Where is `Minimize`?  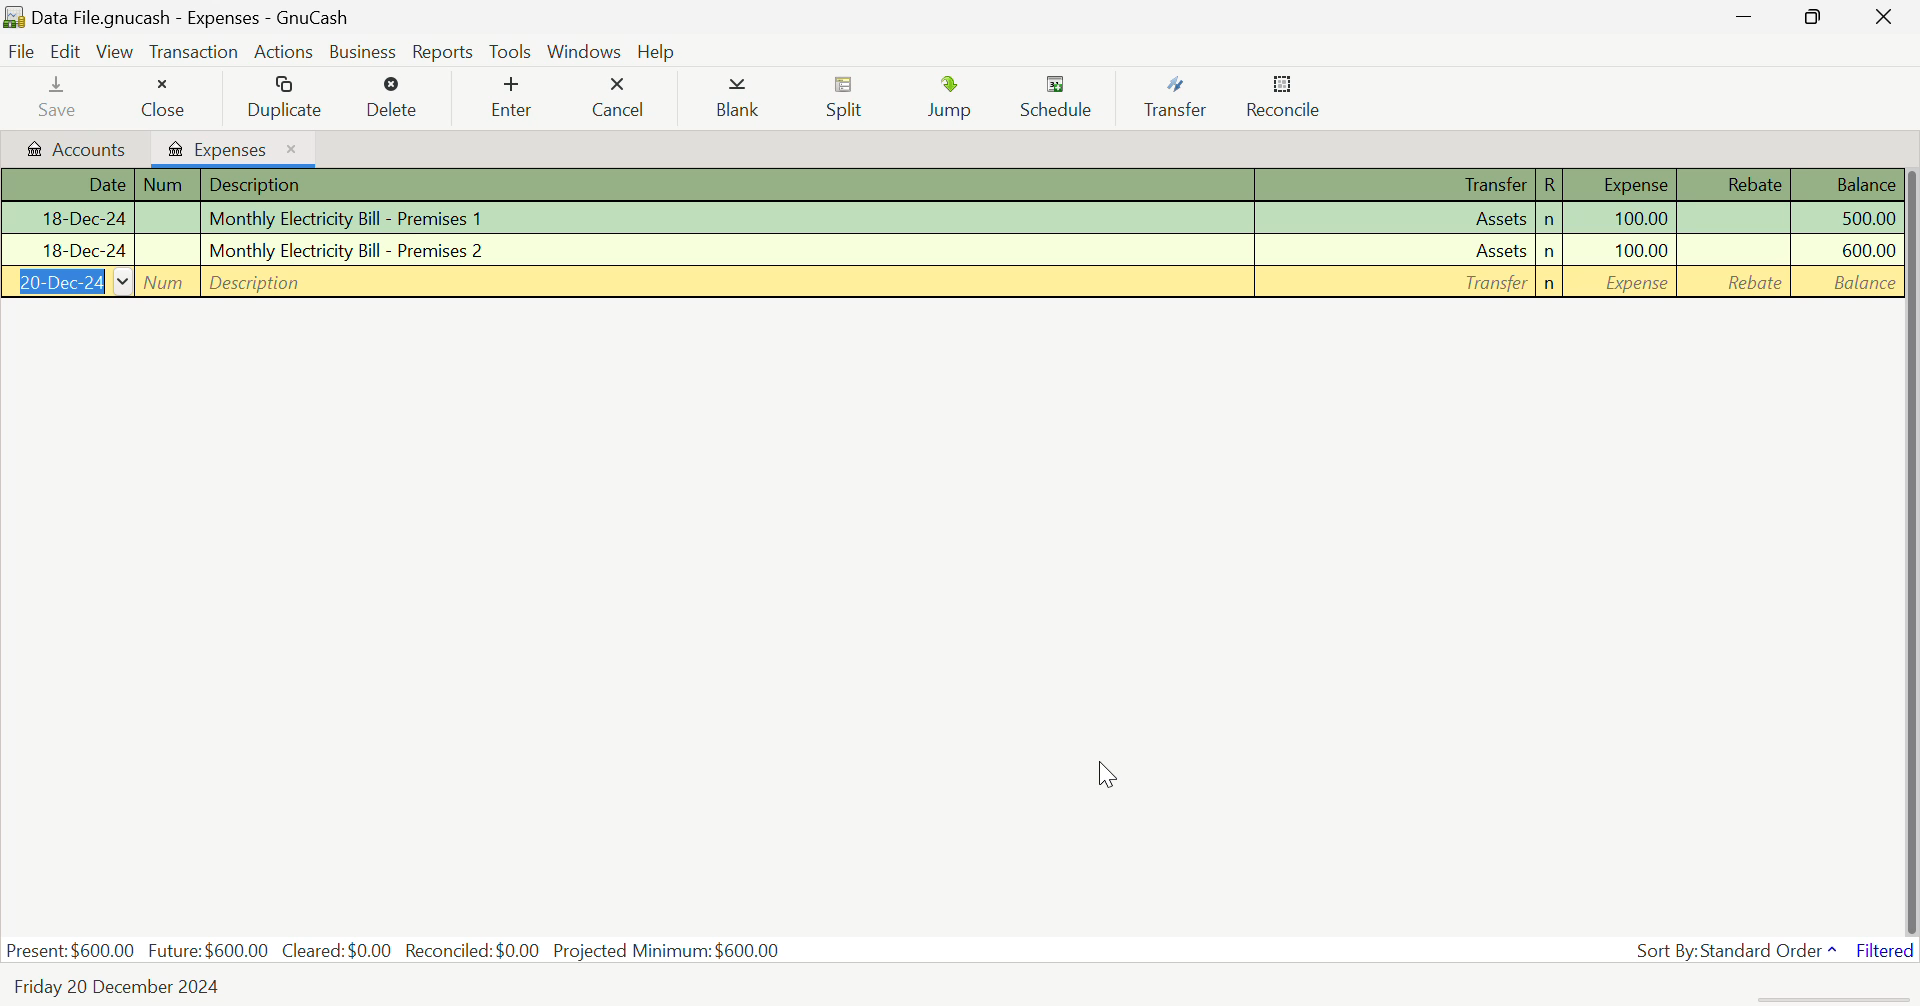
Minimize is located at coordinates (1817, 19).